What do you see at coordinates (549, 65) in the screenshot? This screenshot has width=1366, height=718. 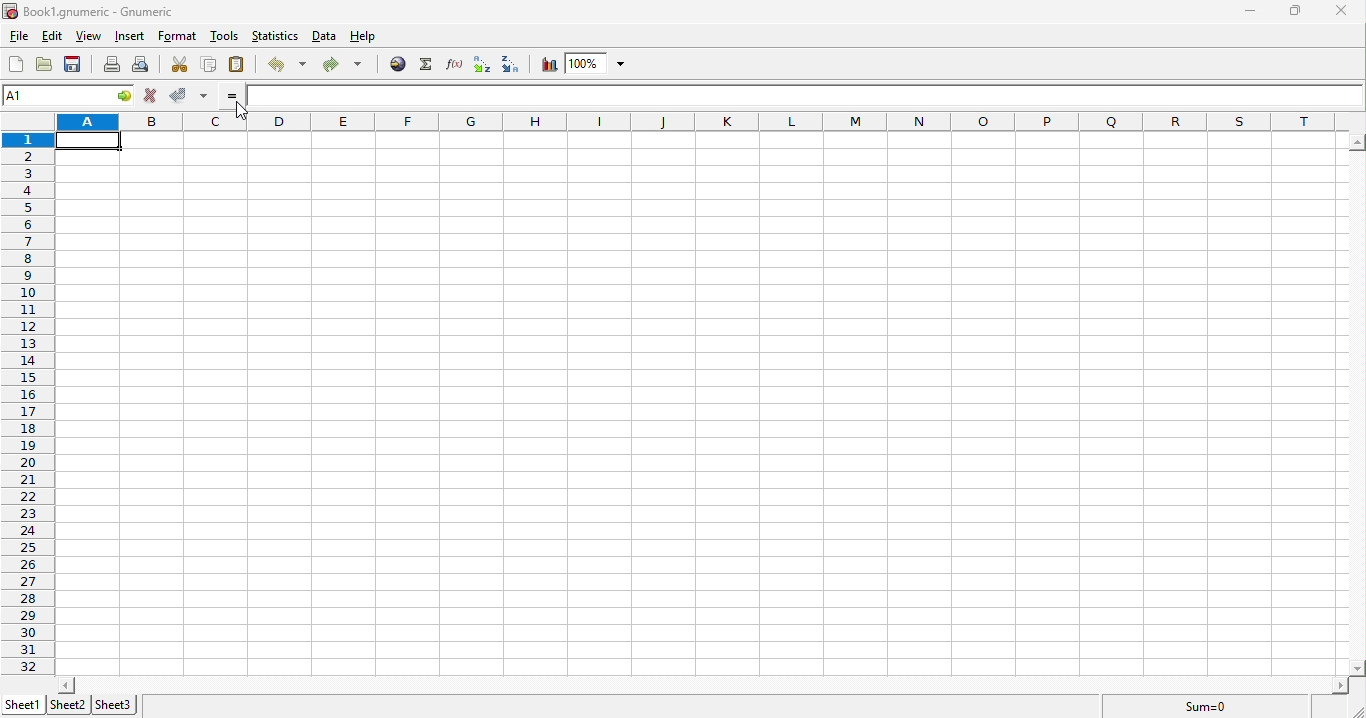 I see `chart` at bounding box center [549, 65].